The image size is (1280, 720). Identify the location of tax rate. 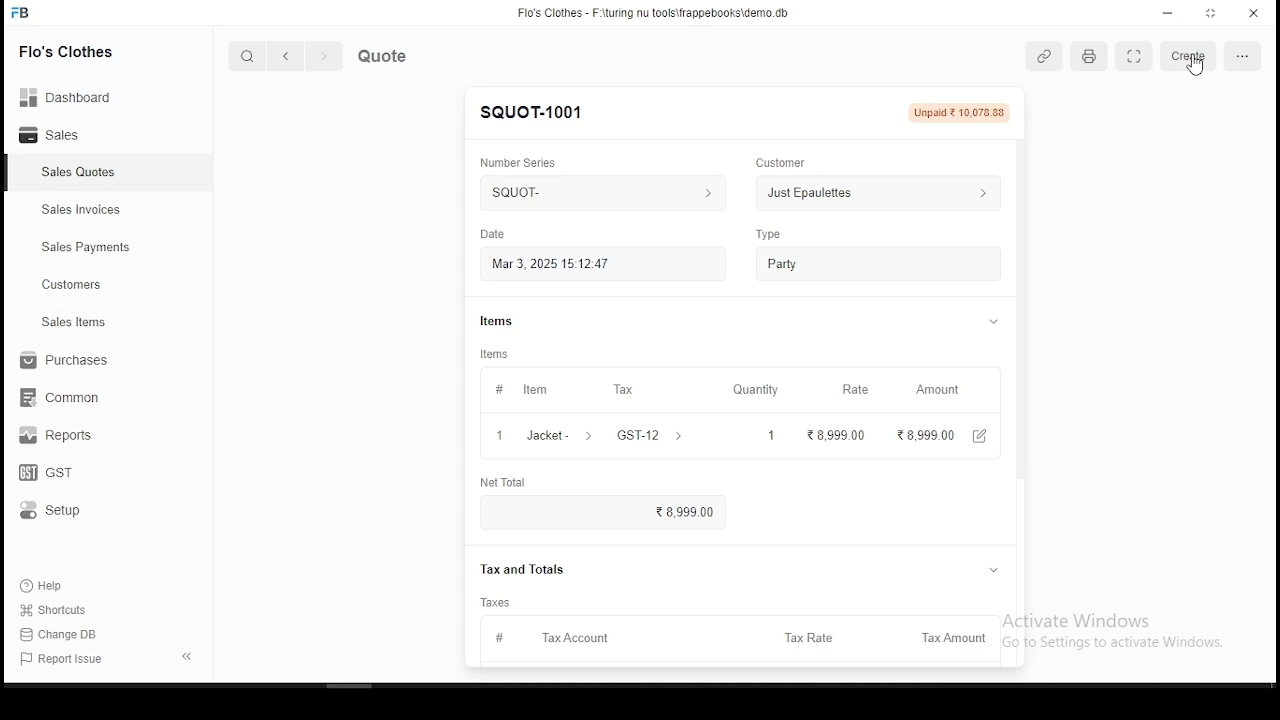
(811, 637).